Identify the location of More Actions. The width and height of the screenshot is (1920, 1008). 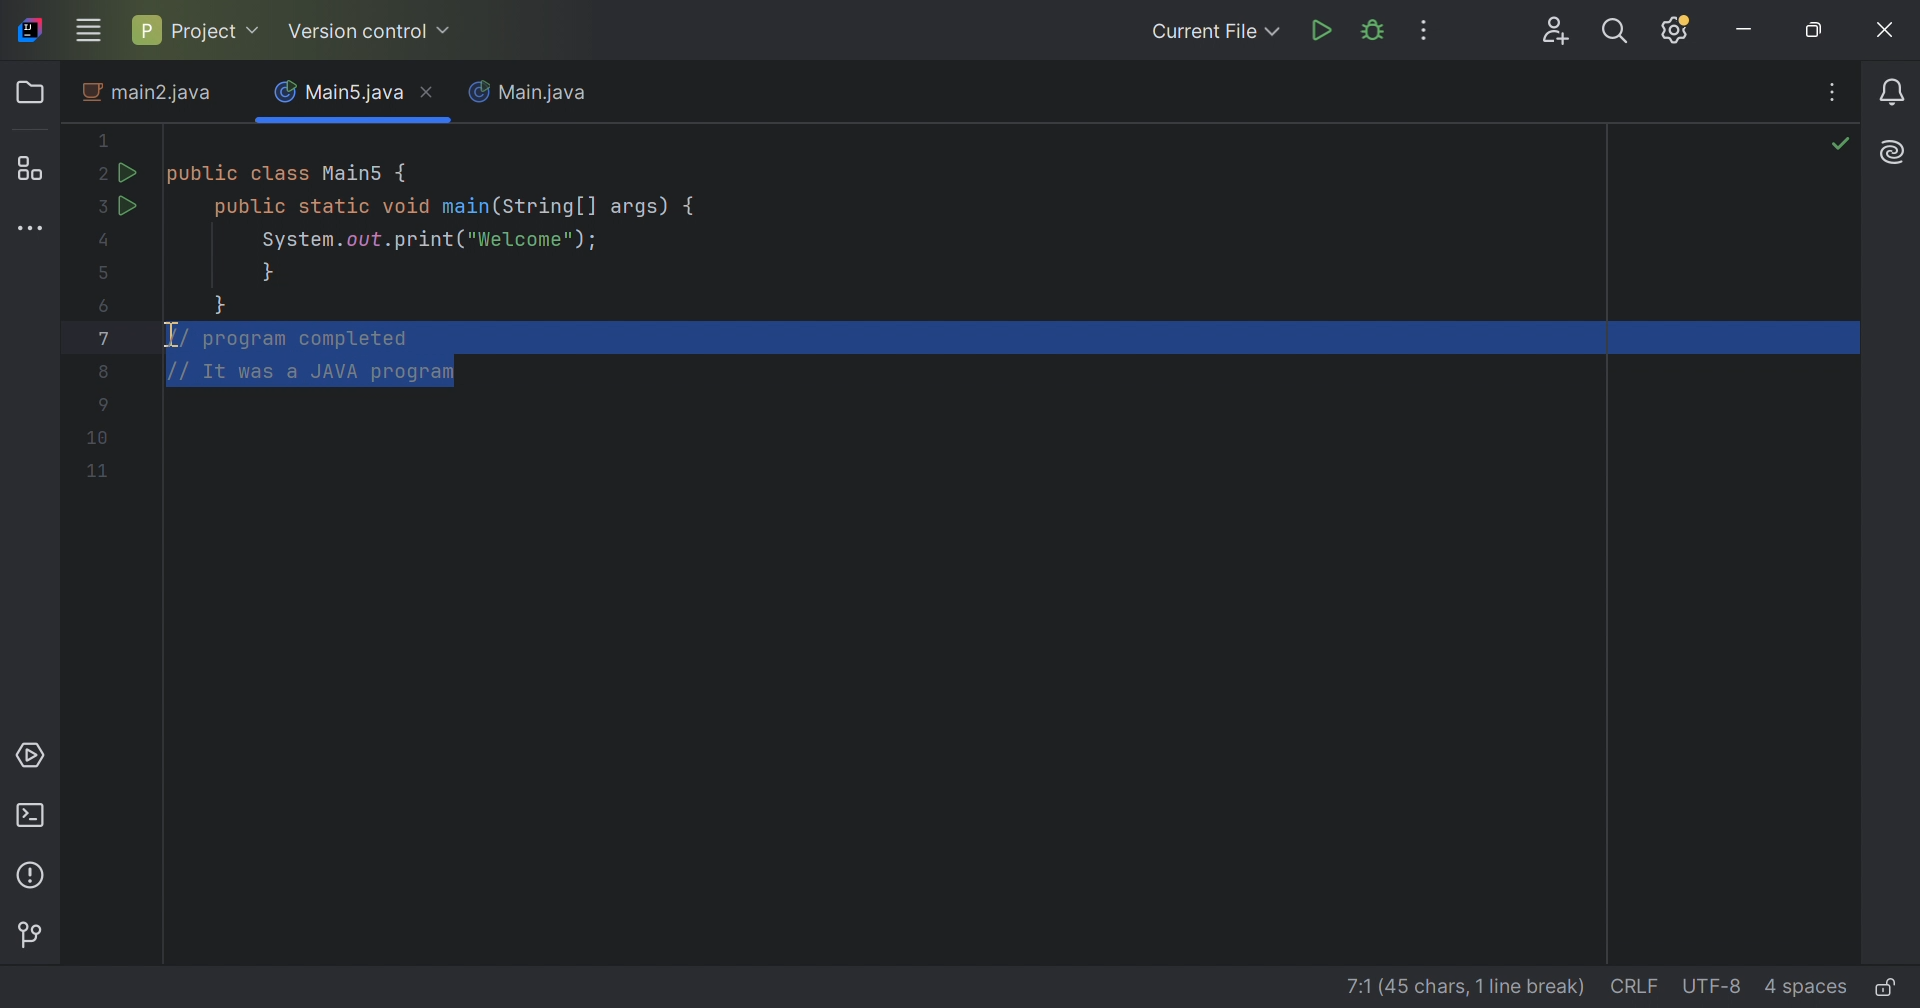
(1426, 30).